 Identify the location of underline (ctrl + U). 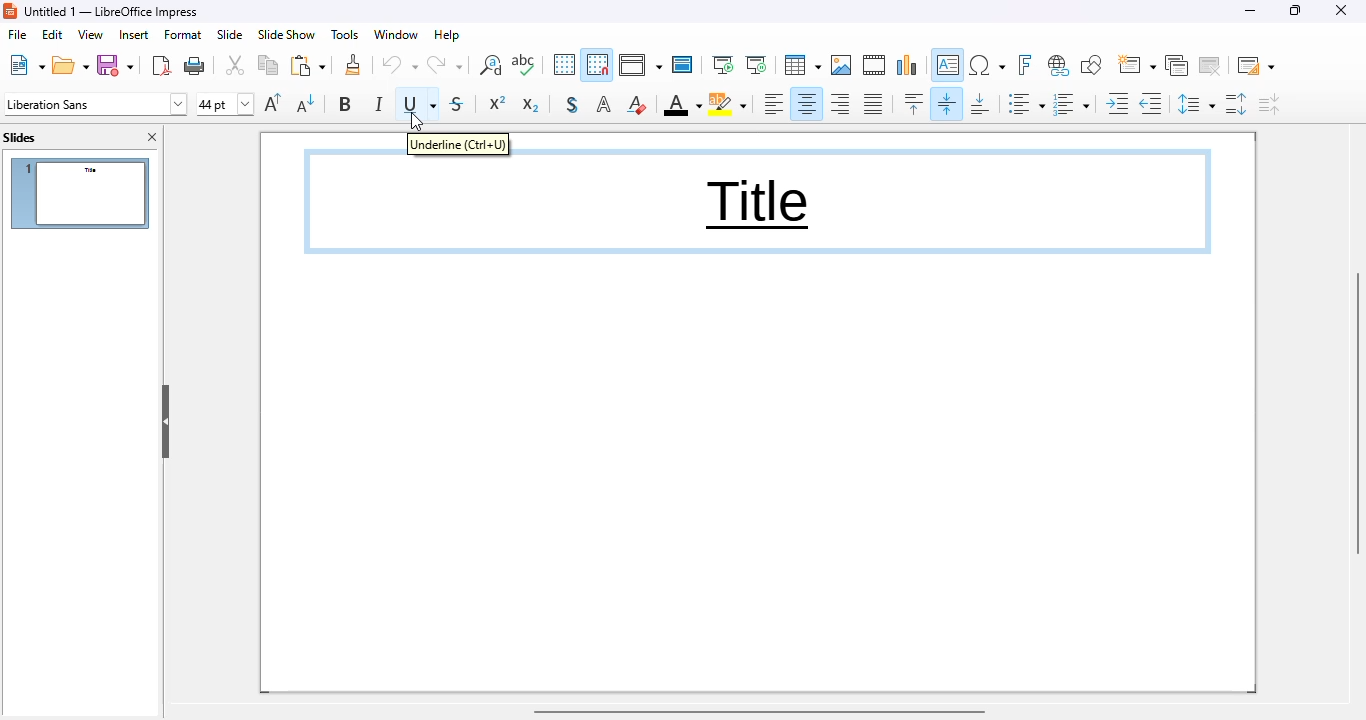
(459, 144).